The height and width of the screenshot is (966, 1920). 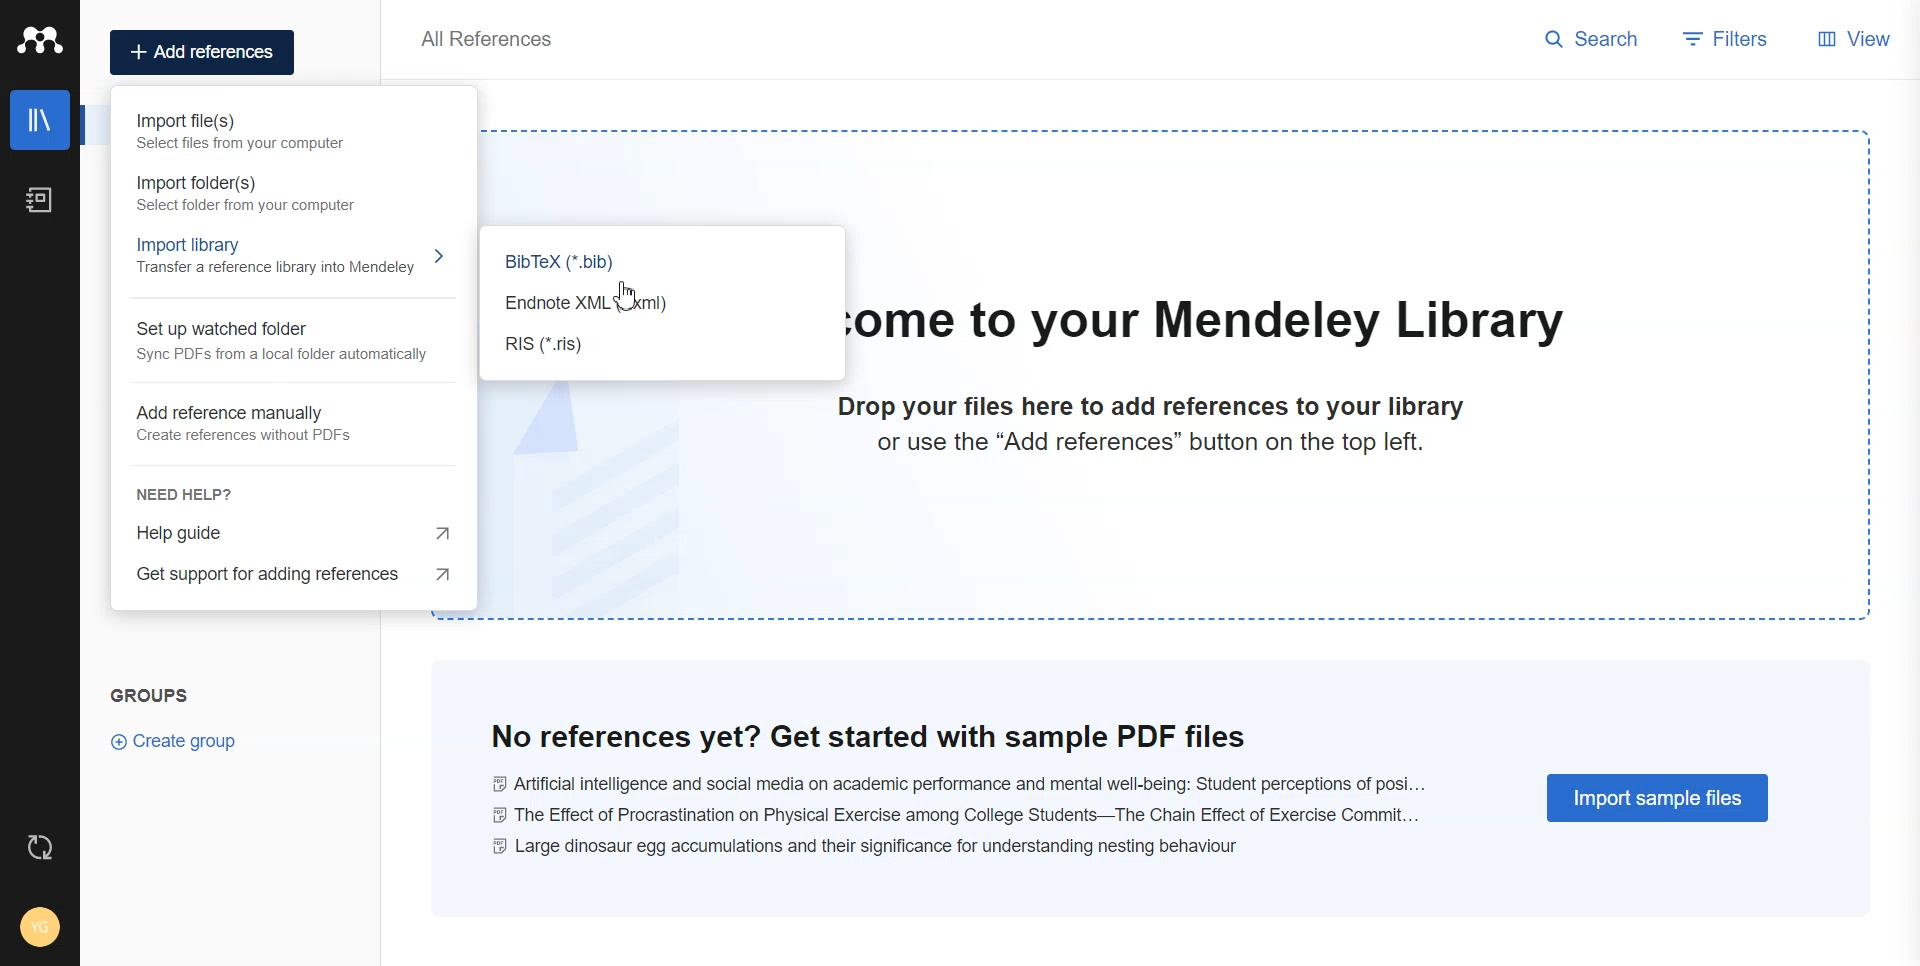 I want to click on Account, so click(x=42, y=925).